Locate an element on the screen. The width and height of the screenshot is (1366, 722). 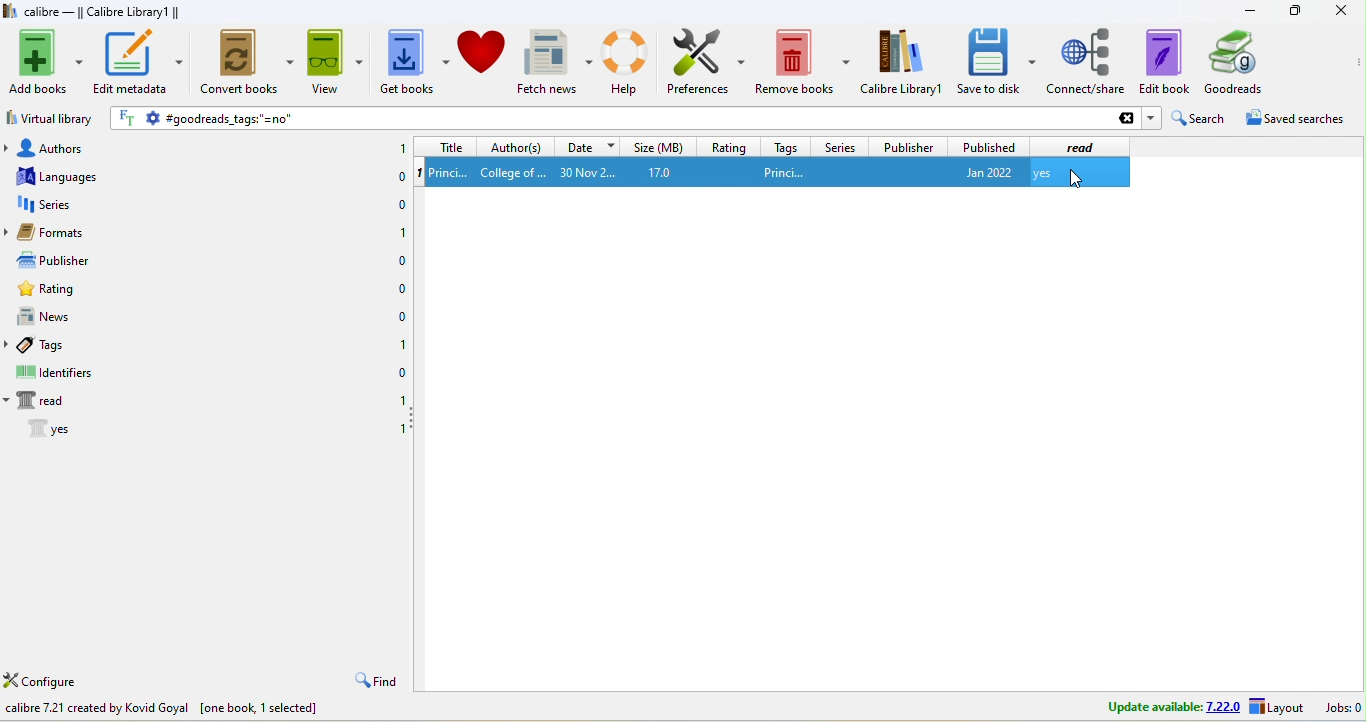
news is located at coordinates (60, 318).